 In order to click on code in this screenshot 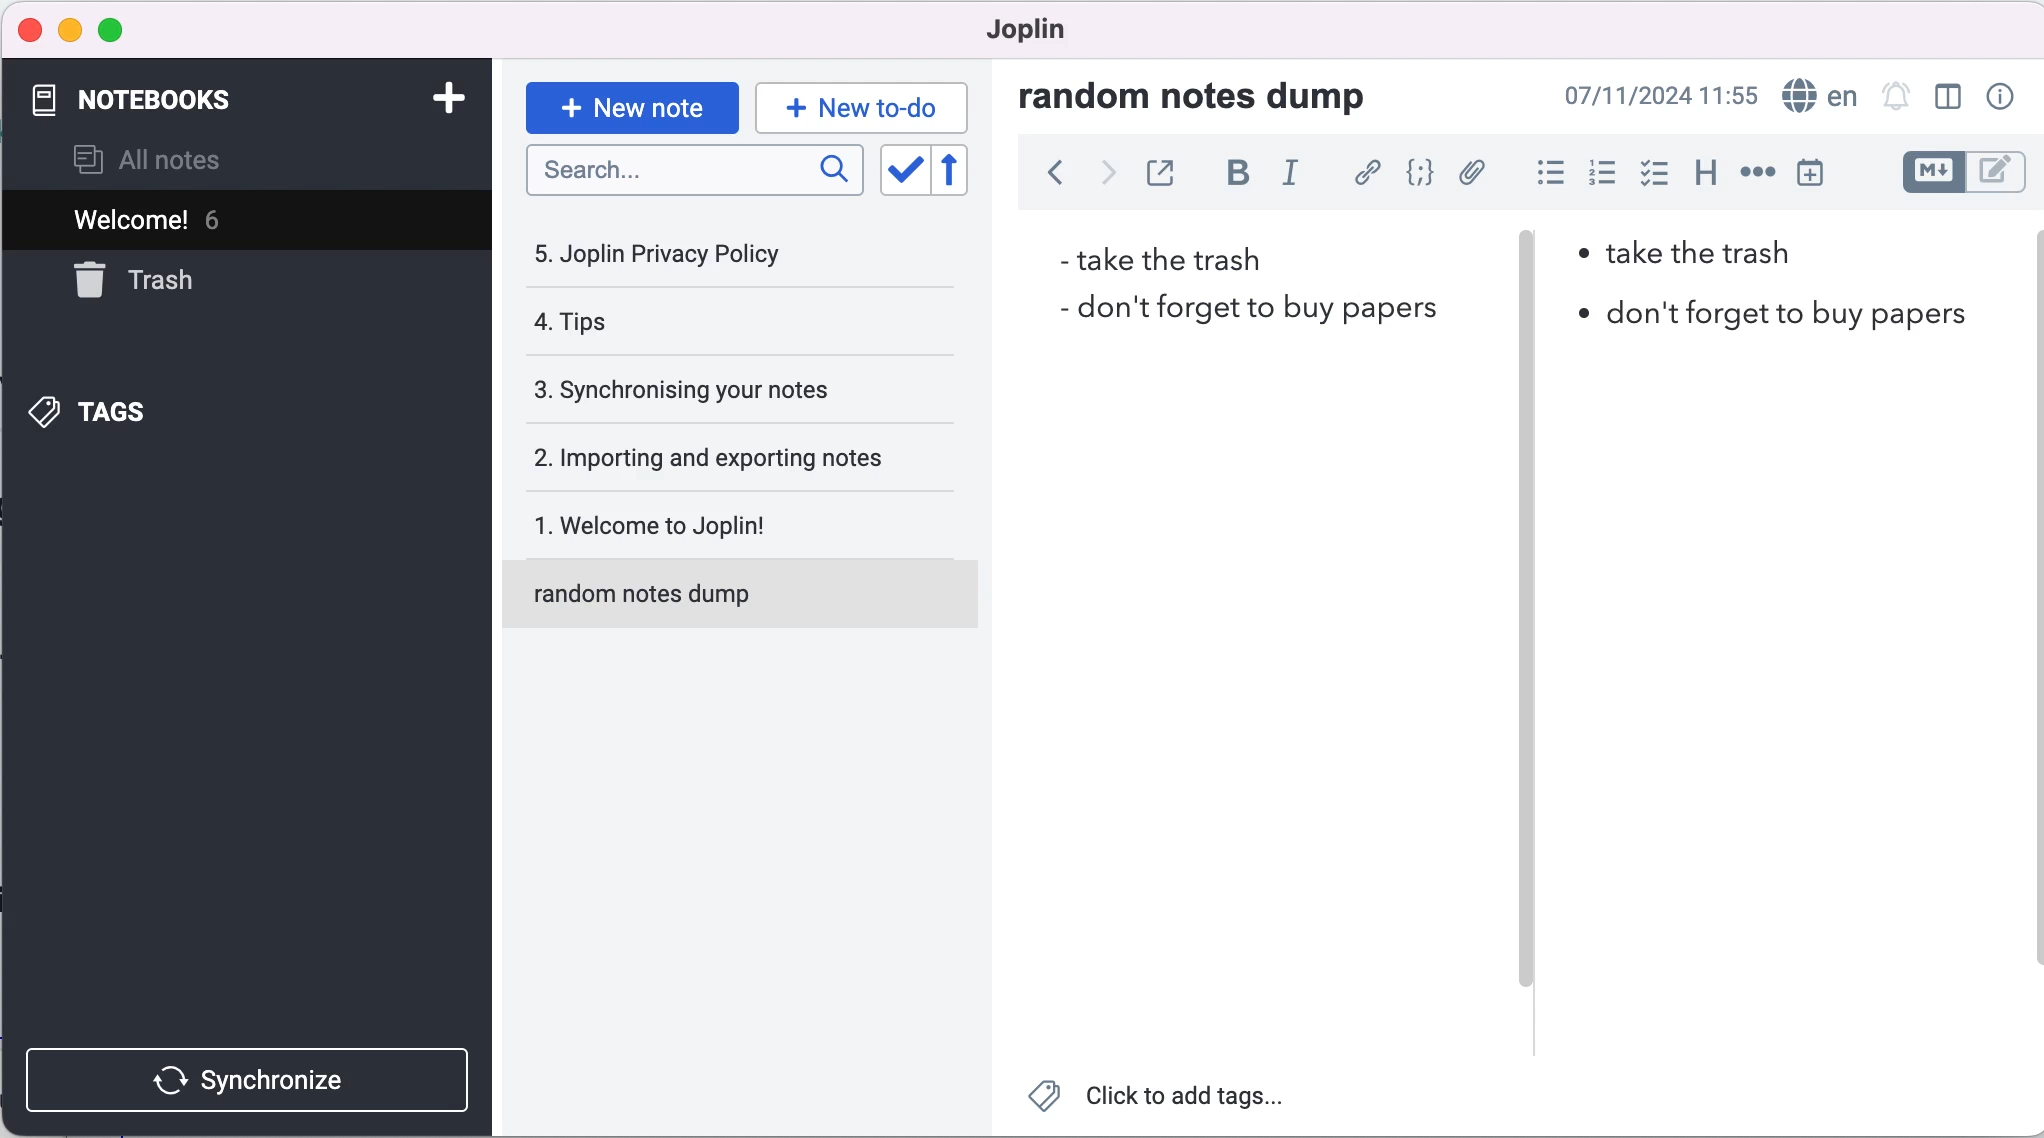, I will do `click(1415, 175)`.